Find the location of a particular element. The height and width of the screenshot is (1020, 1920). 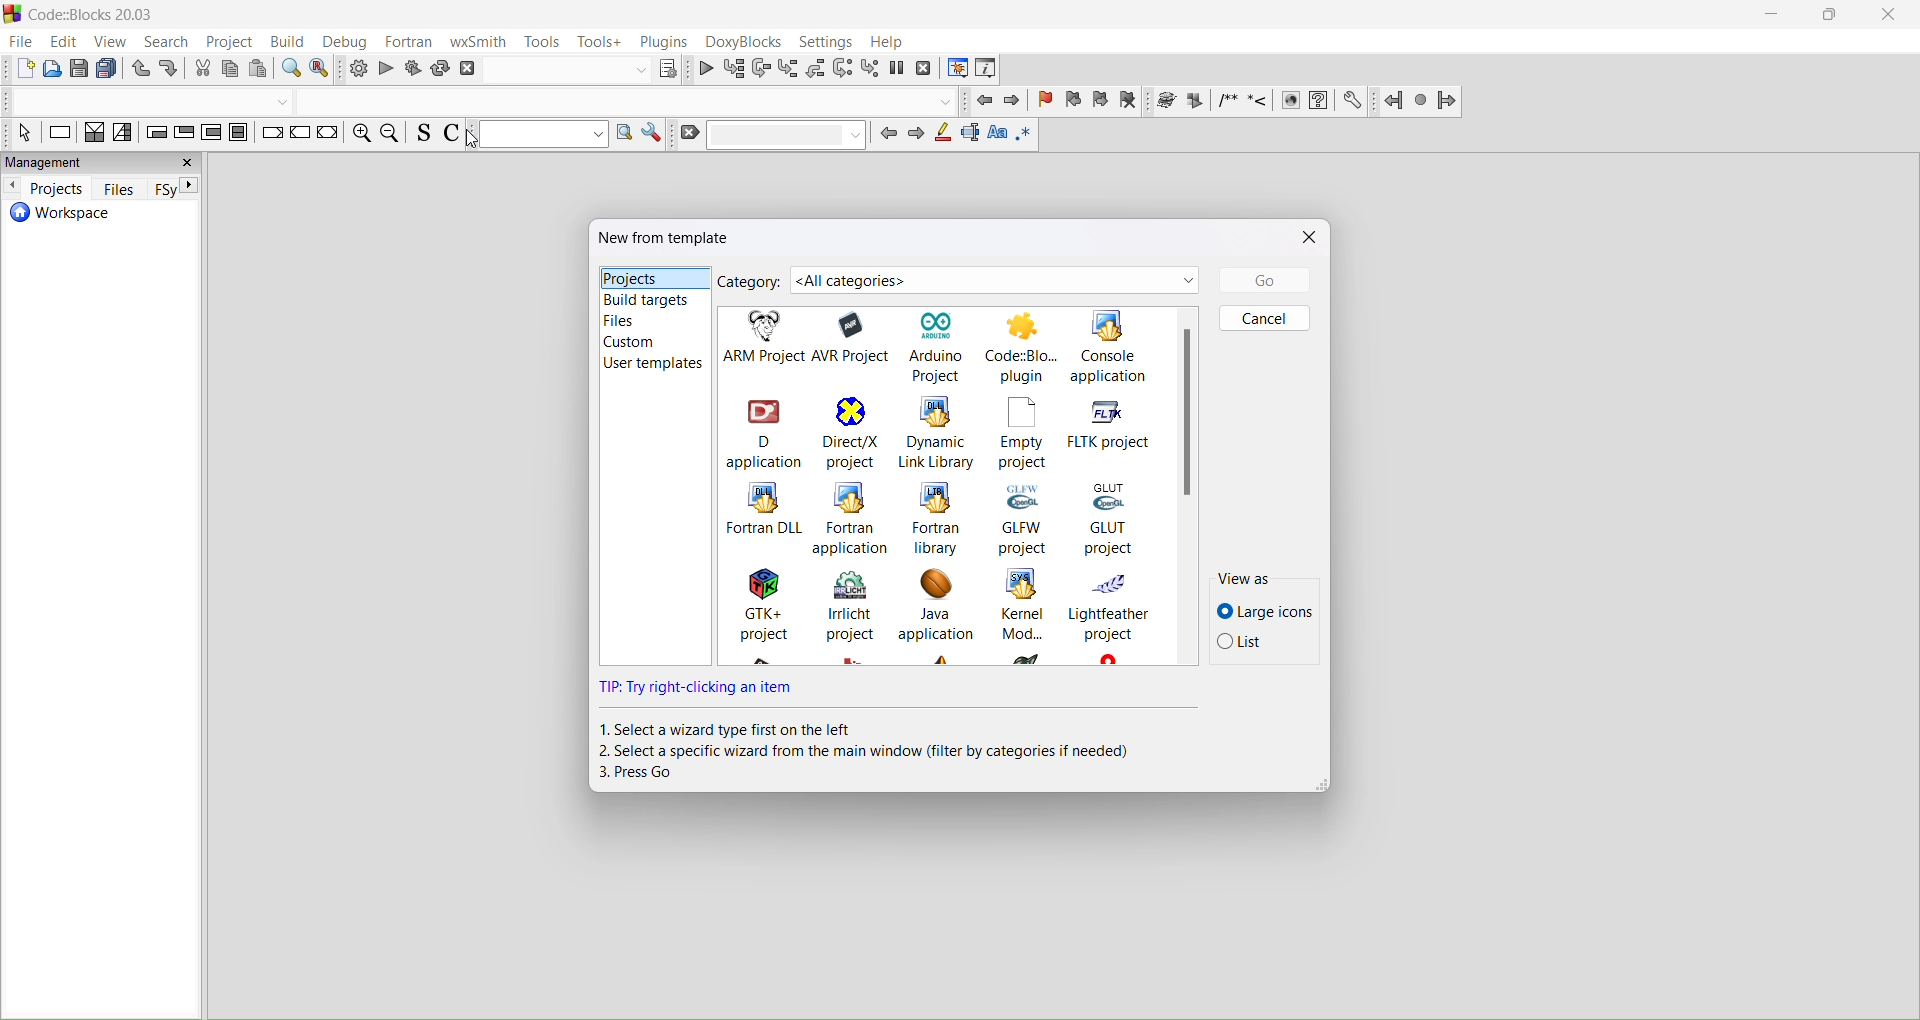

stop debugger is located at coordinates (926, 69).